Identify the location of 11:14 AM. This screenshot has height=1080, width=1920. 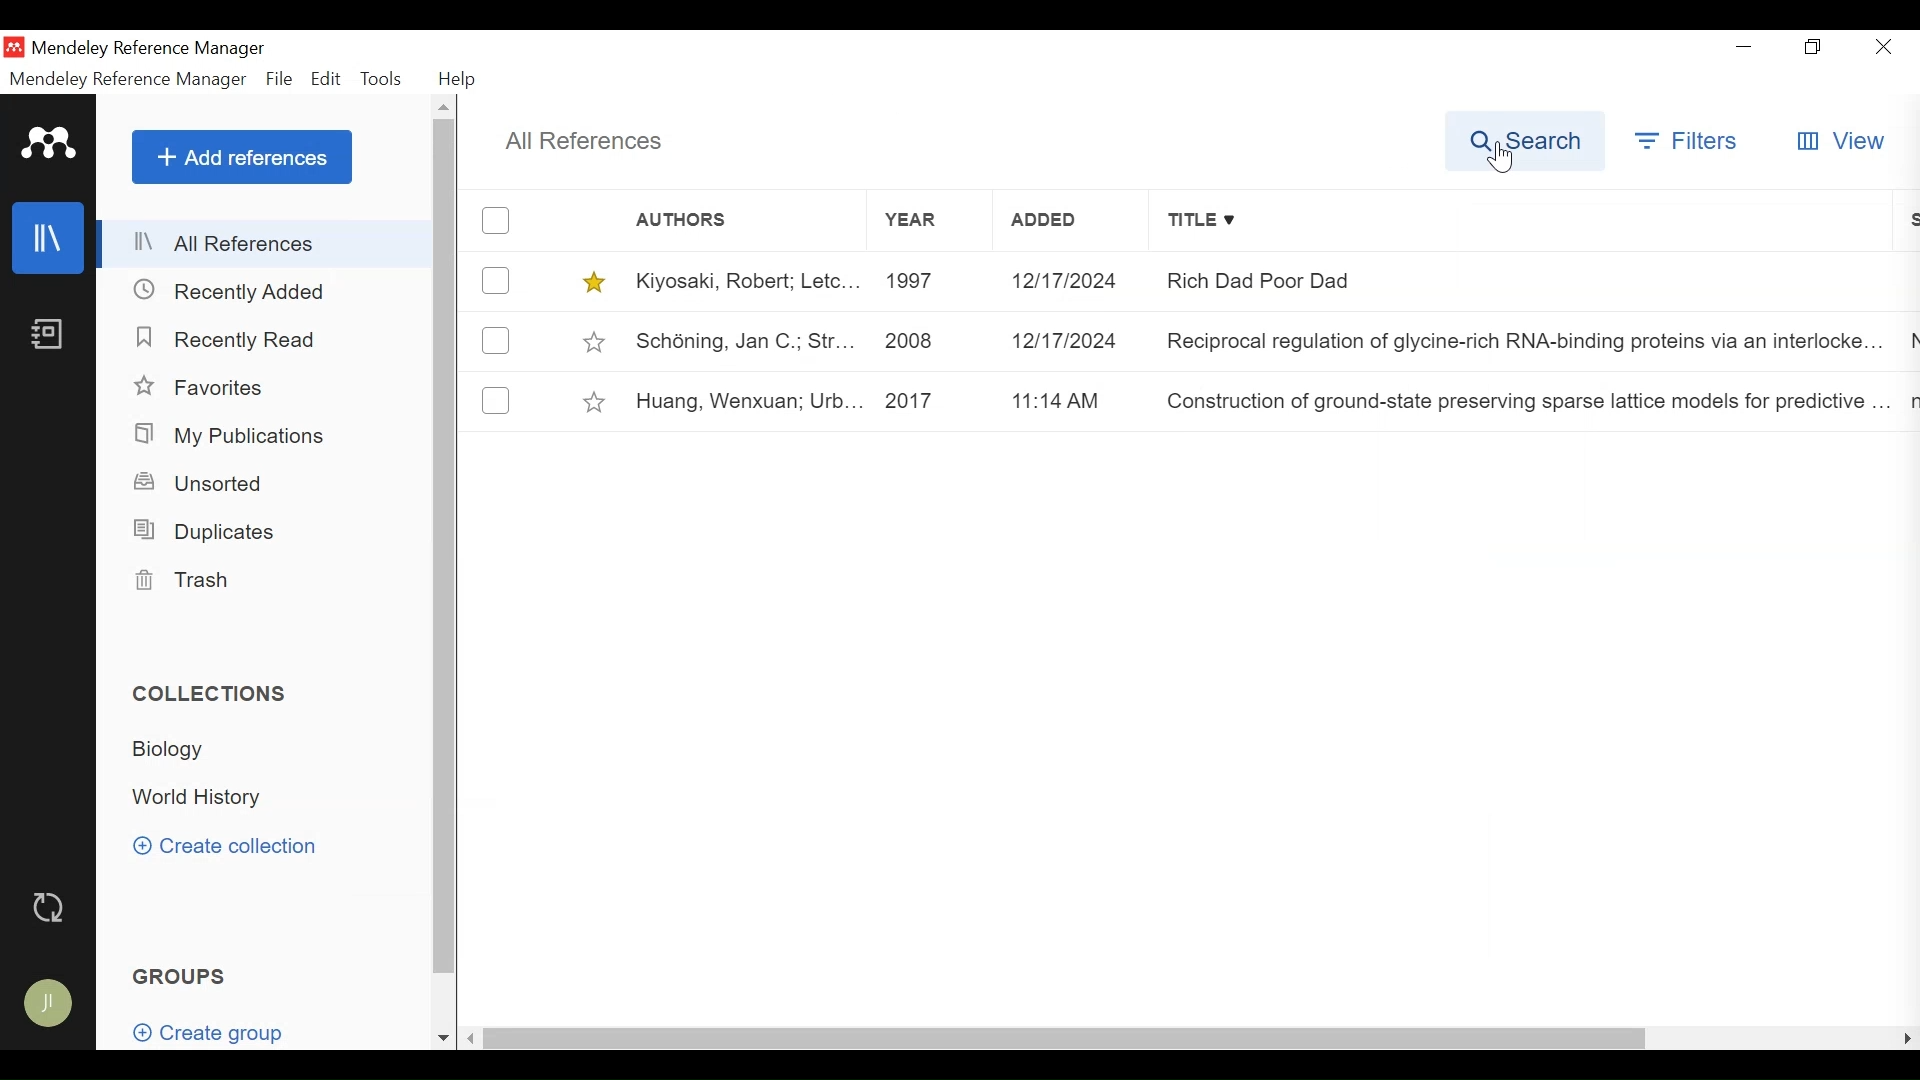
(1071, 401).